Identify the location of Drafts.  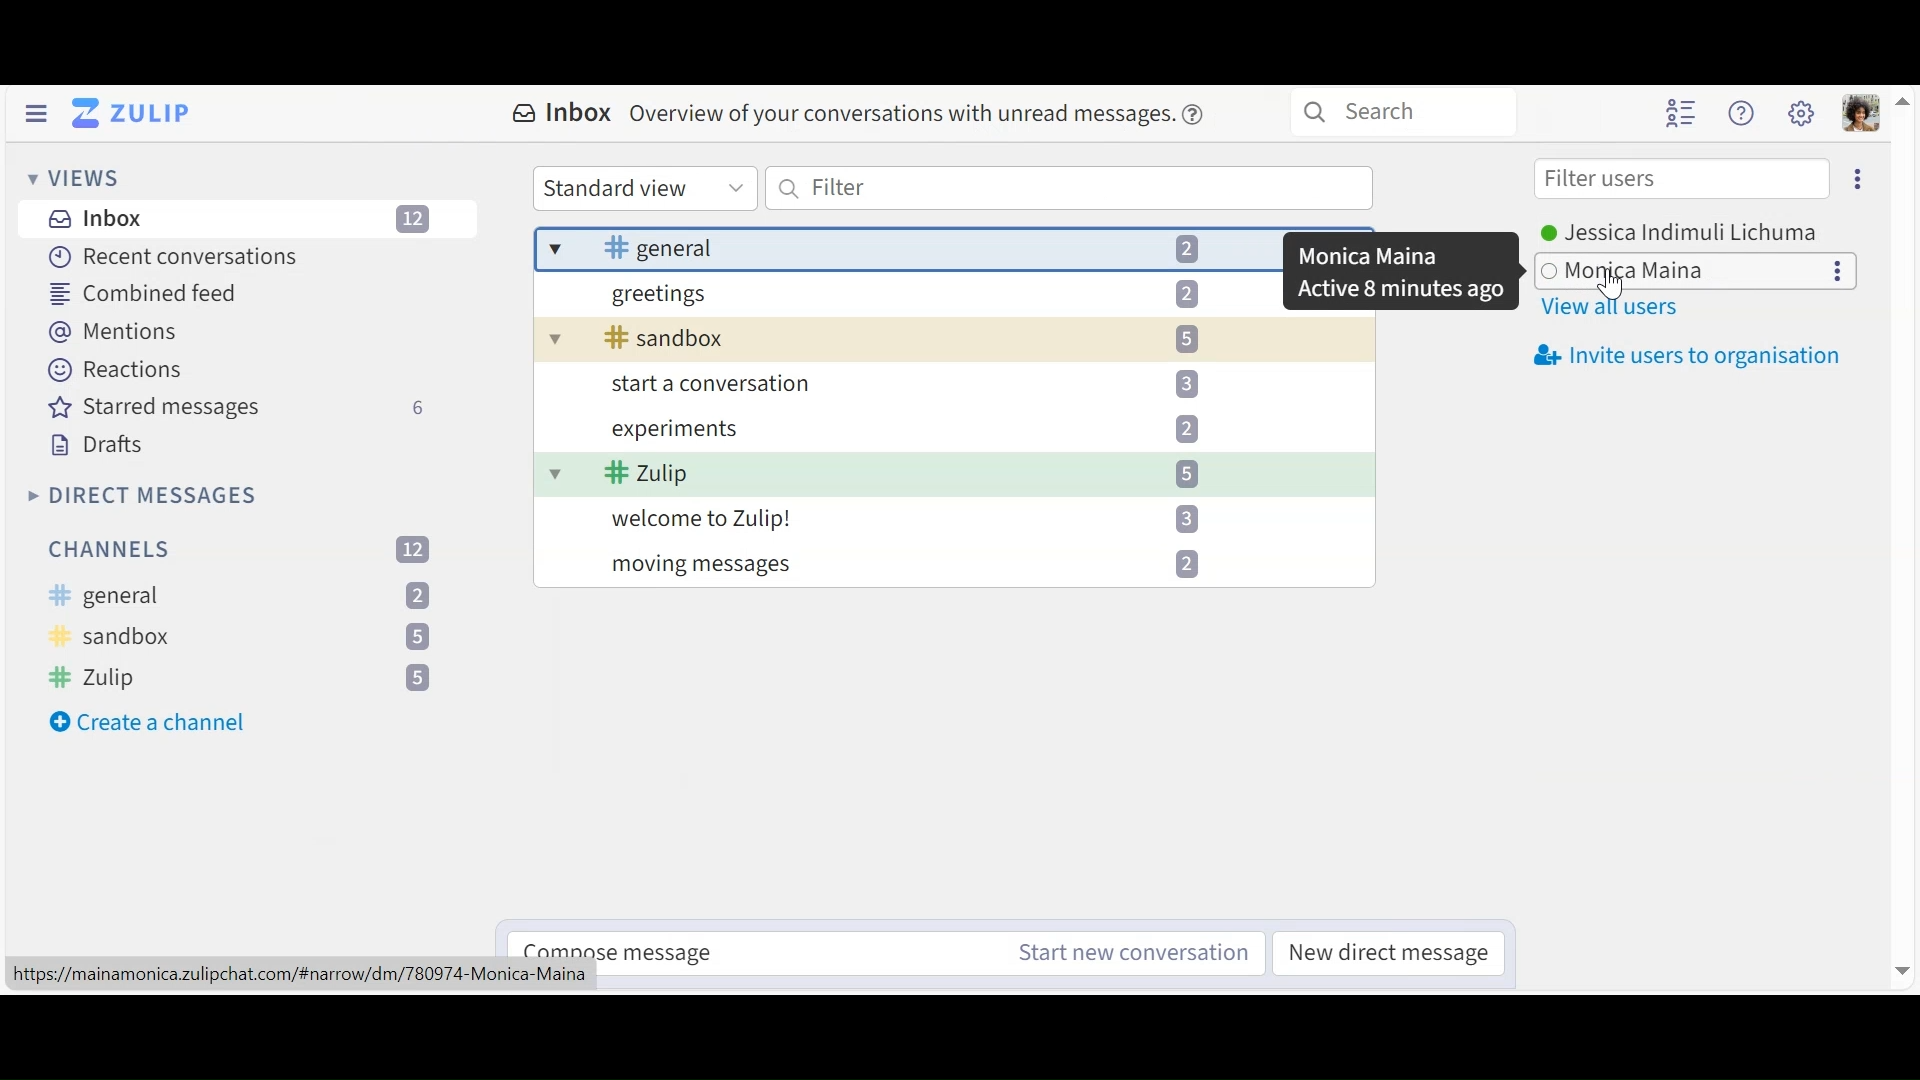
(98, 444).